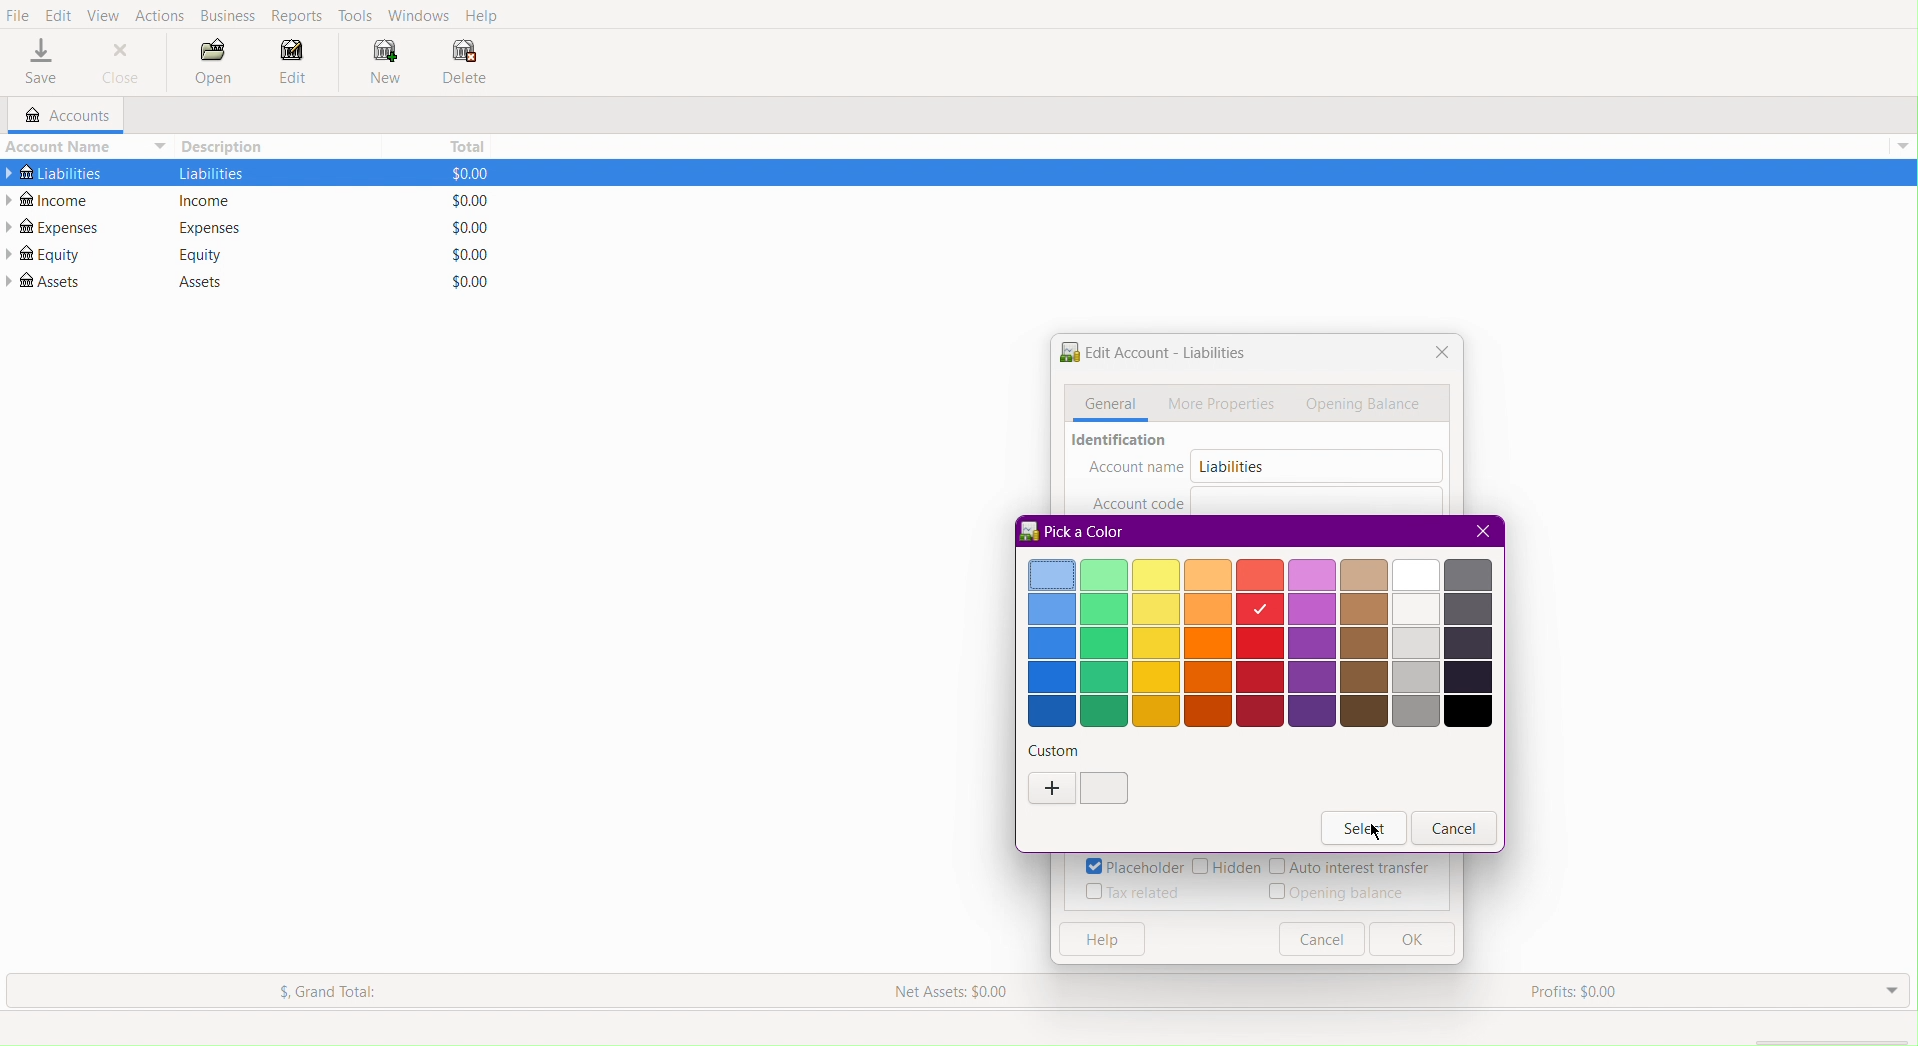  What do you see at coordinates (1367, 405) in the screenshot?
I see `Opening Balance` at bounding box center [1367, 405].